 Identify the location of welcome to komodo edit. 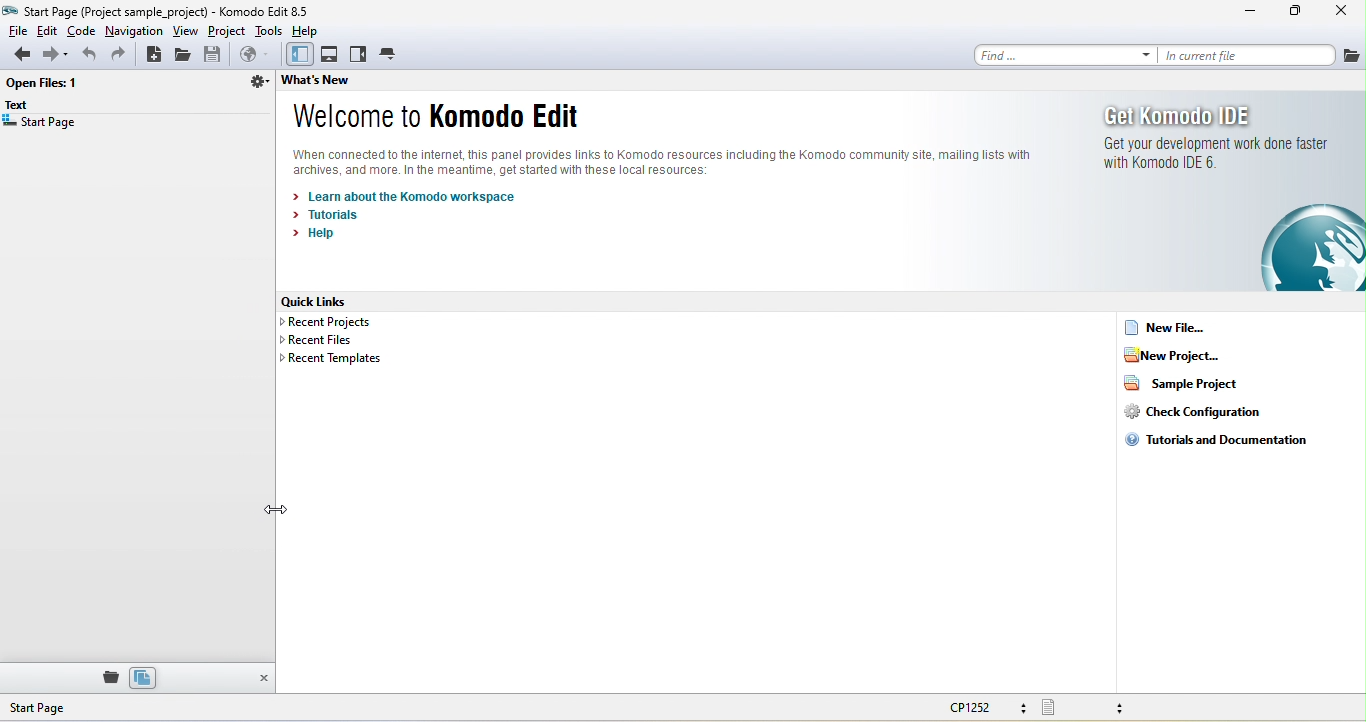
(436, 118).